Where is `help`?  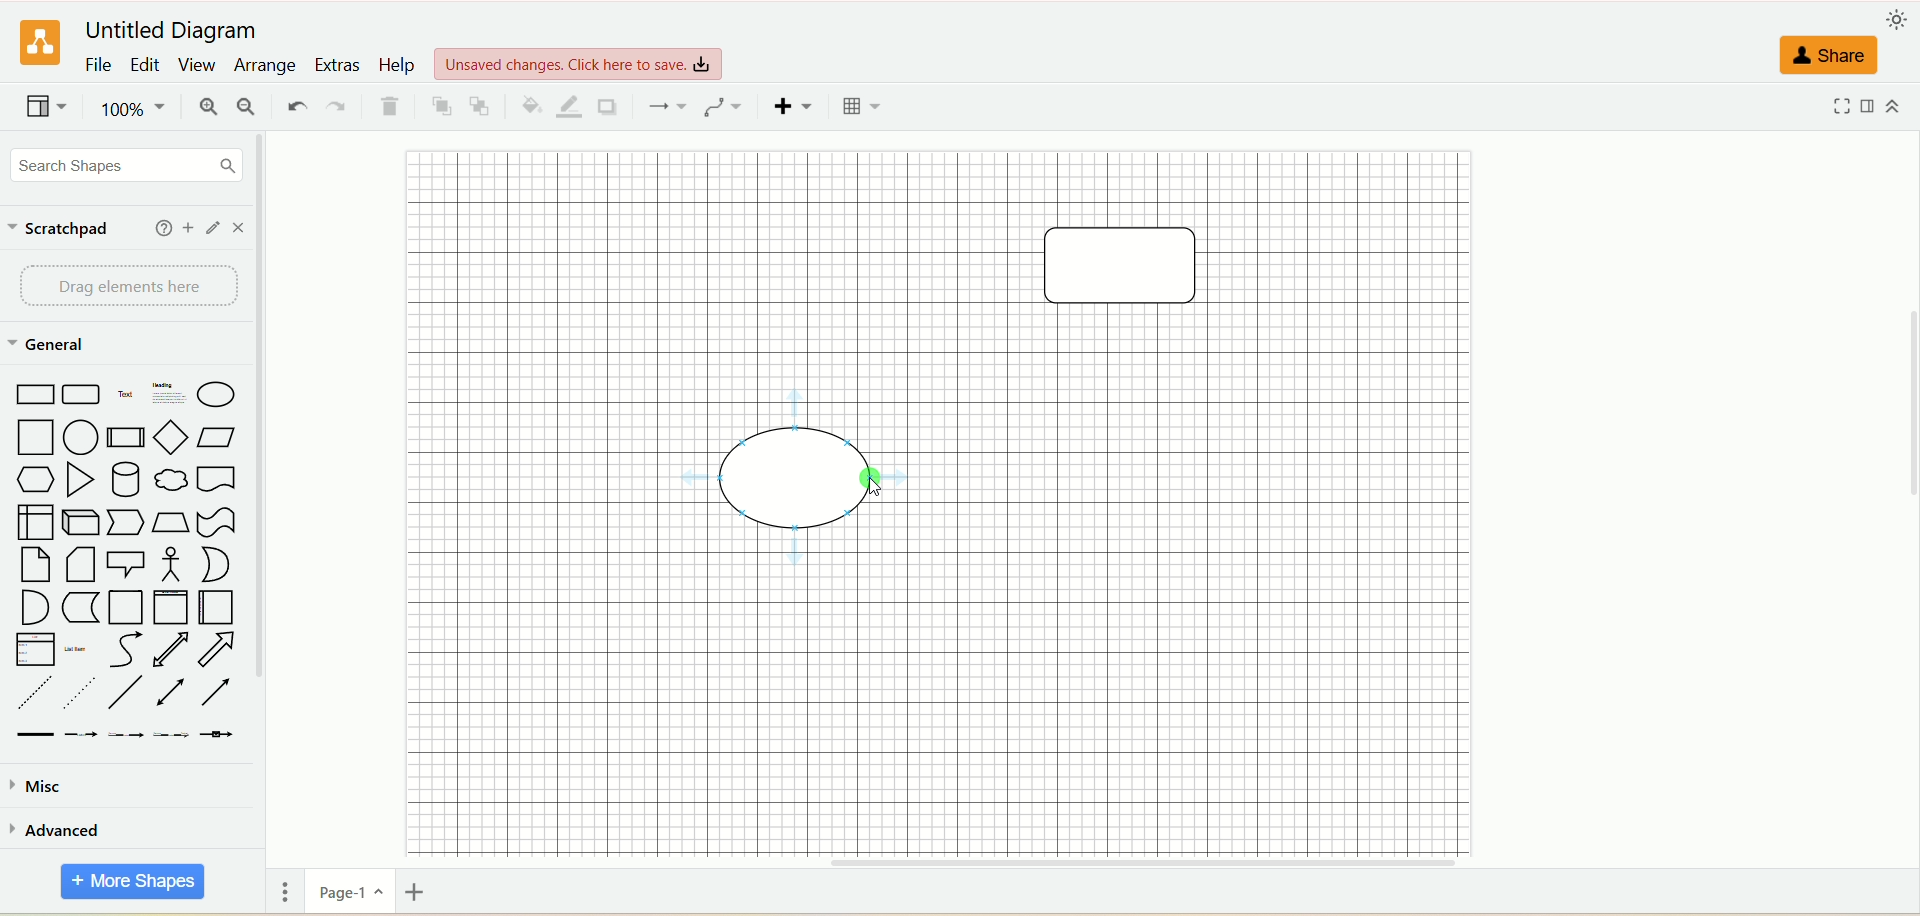
help is located at coordinates (158, 228).